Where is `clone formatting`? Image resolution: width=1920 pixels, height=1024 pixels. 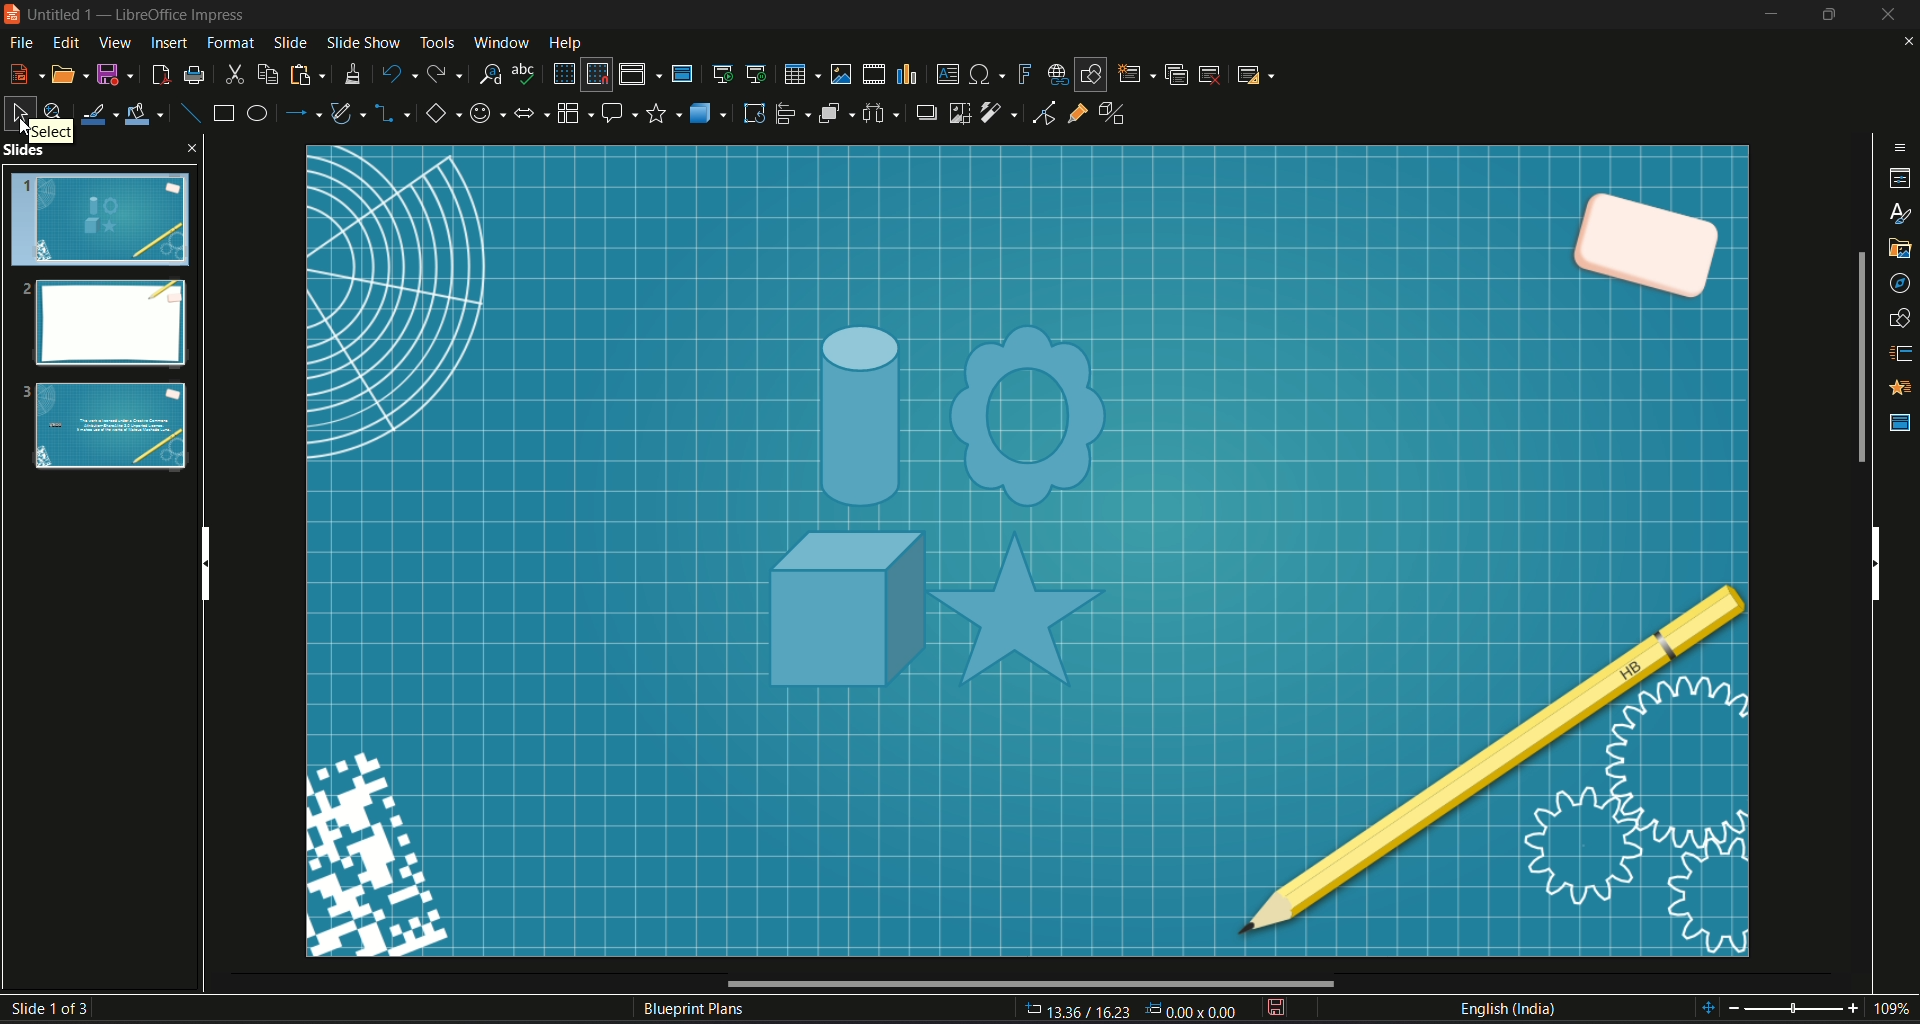 clone formatting is located at coordinates (352, 74).